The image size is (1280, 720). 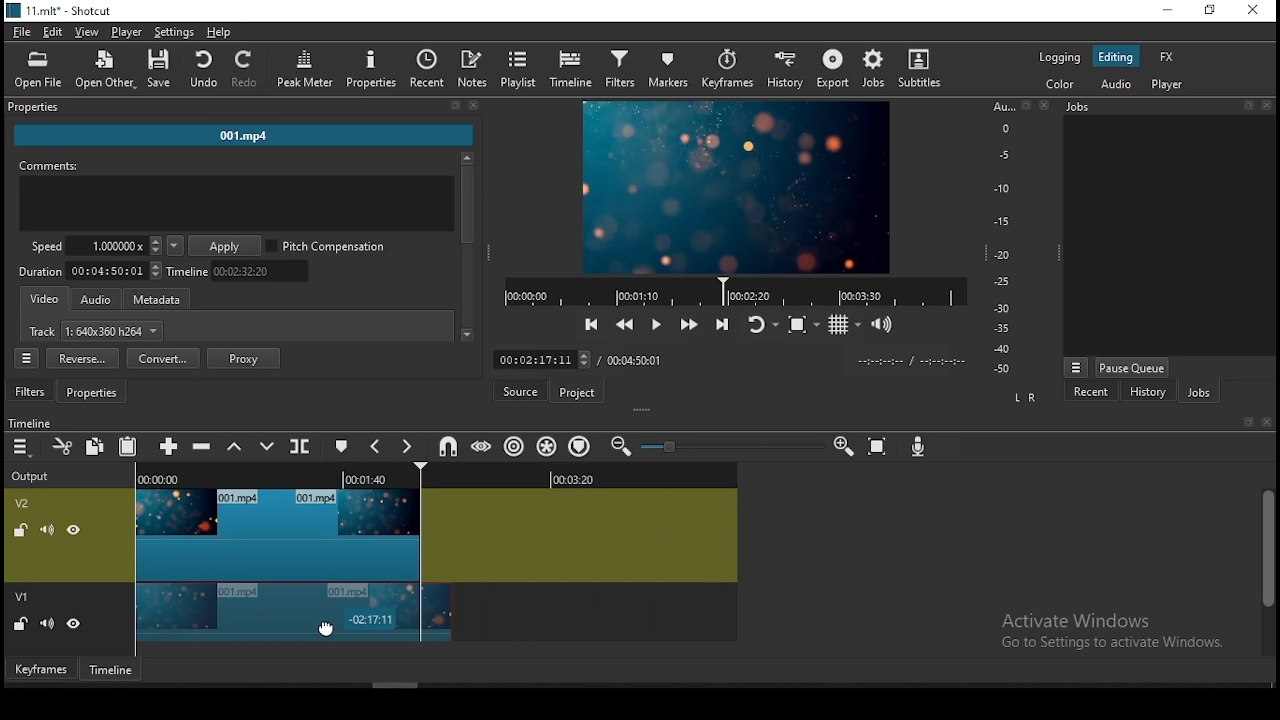 What do you see at coordinates (20, 625) in the screenshot?
I see `(UN)LOCK` at bounding box center [20, 625].